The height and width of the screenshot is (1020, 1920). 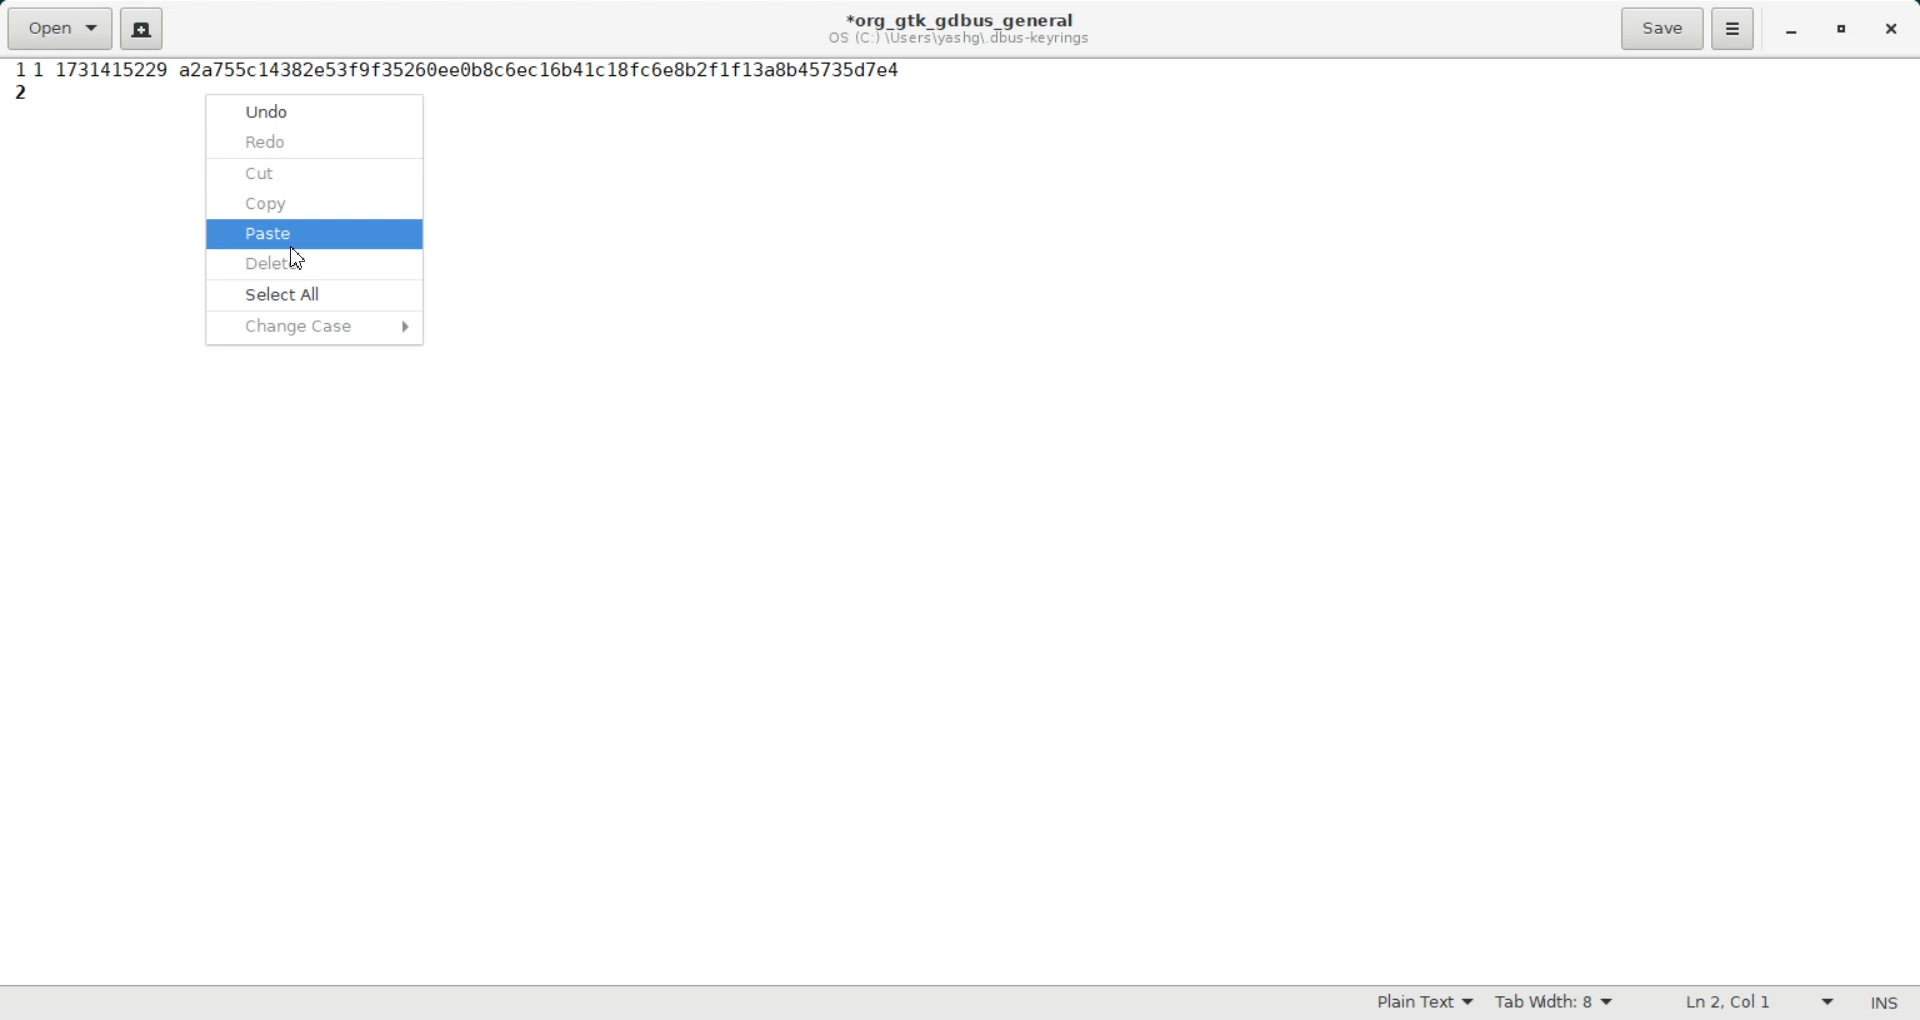 What do you see at coordinates (467, 68) in the screenshot?
I see `highlighted text` at bounding box center [467, 68].